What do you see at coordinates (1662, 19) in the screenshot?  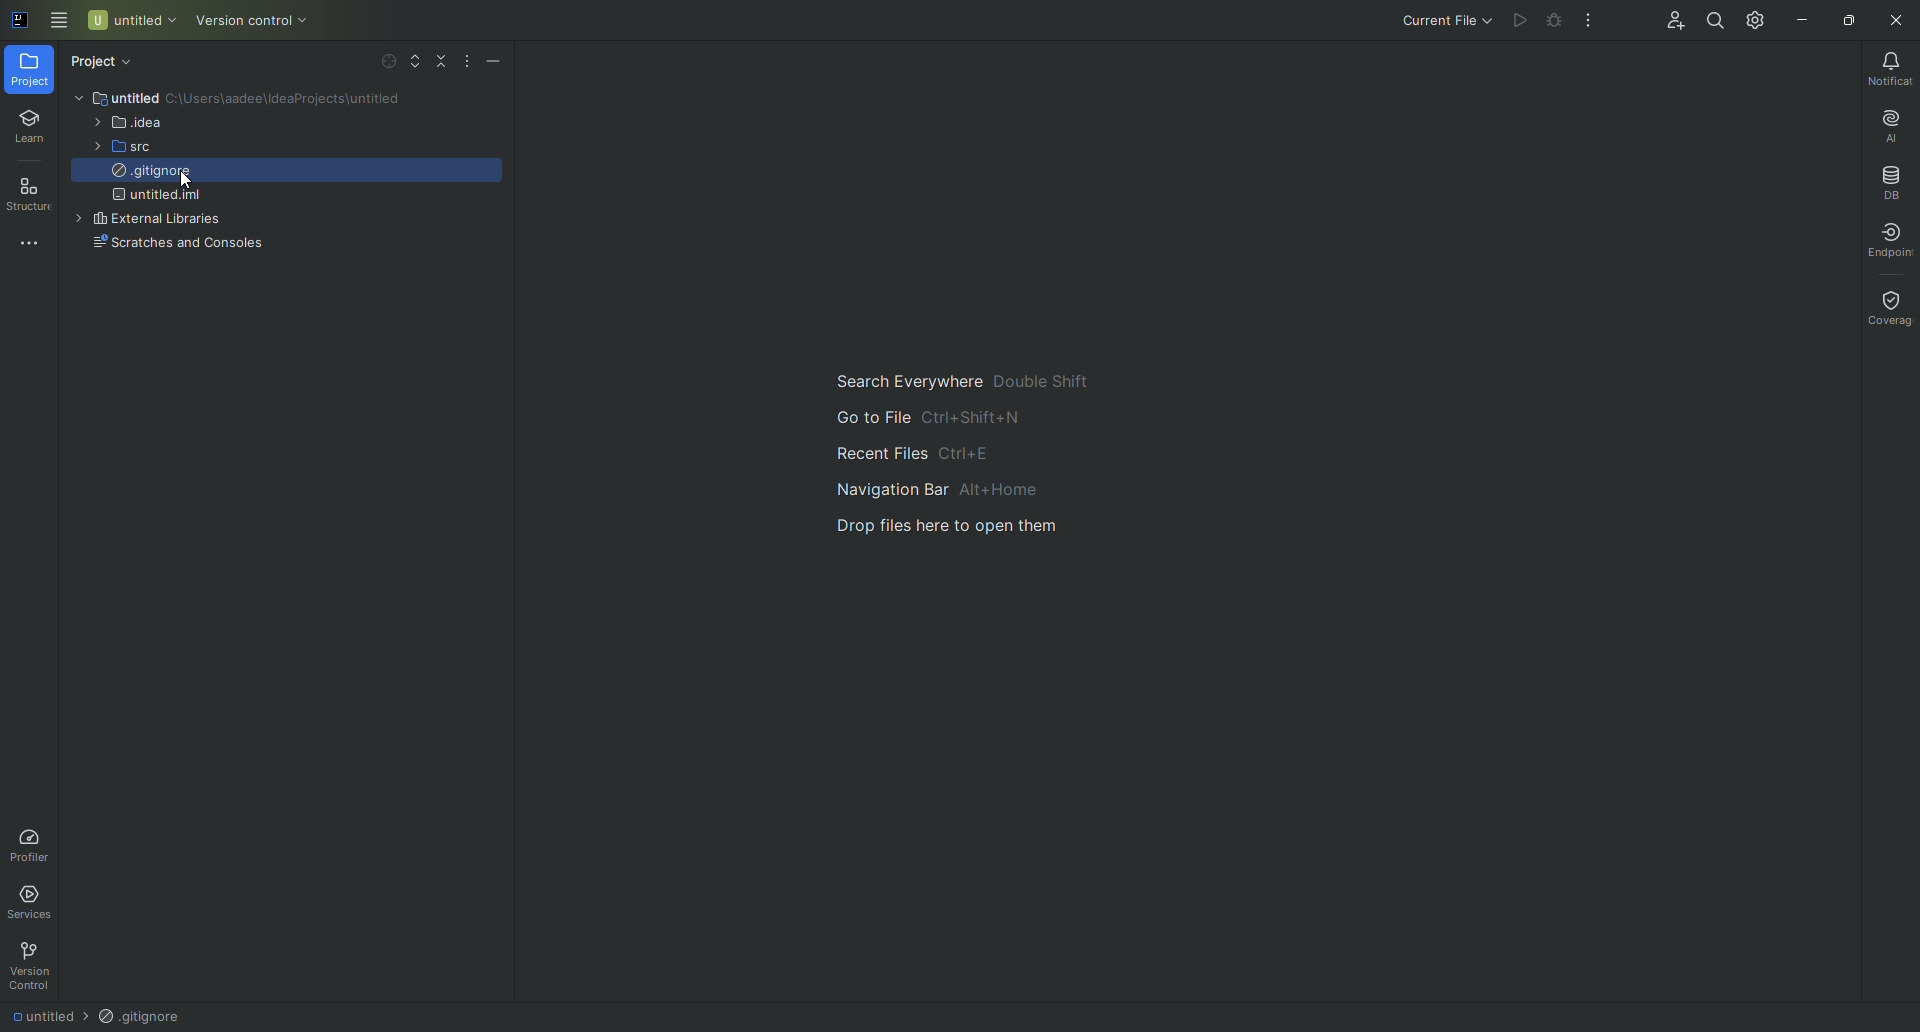 I see `Code With Me` at bounding box center [1662, 19].